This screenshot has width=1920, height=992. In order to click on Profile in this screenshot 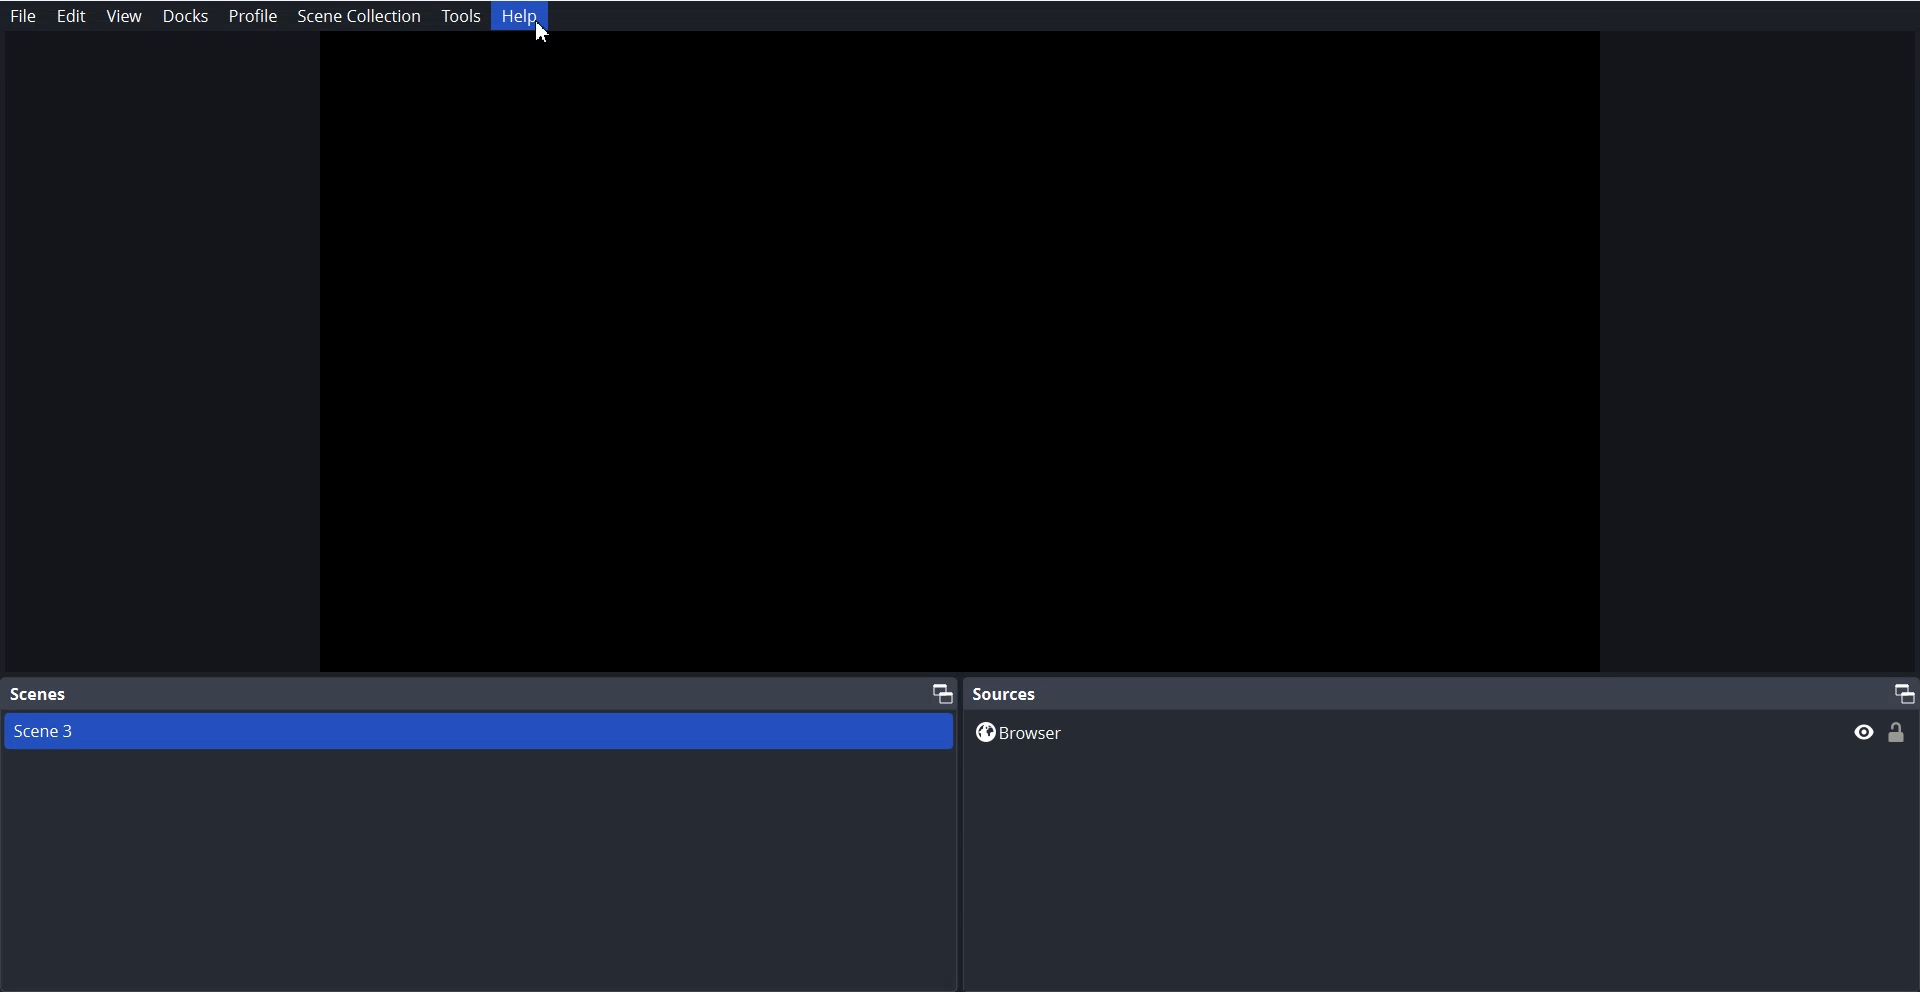, I will do `click(250, 16)`.